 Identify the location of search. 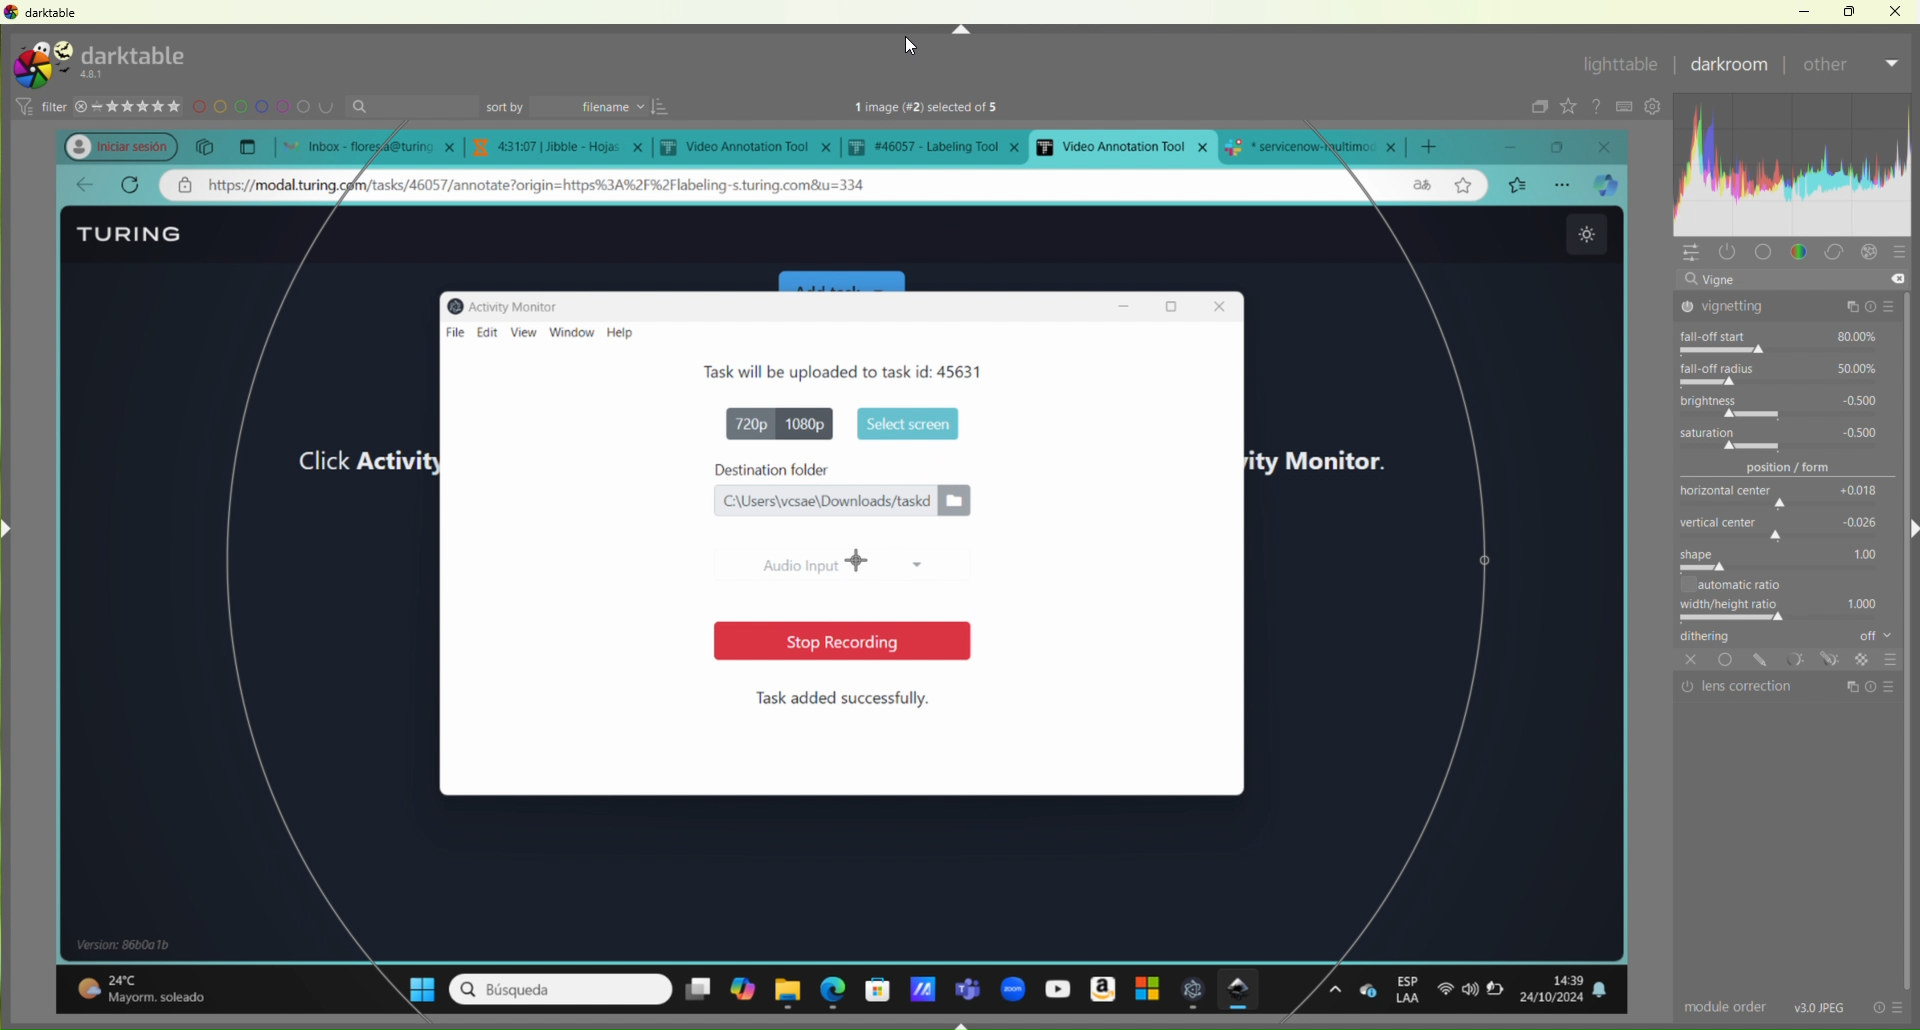
(559, 989).